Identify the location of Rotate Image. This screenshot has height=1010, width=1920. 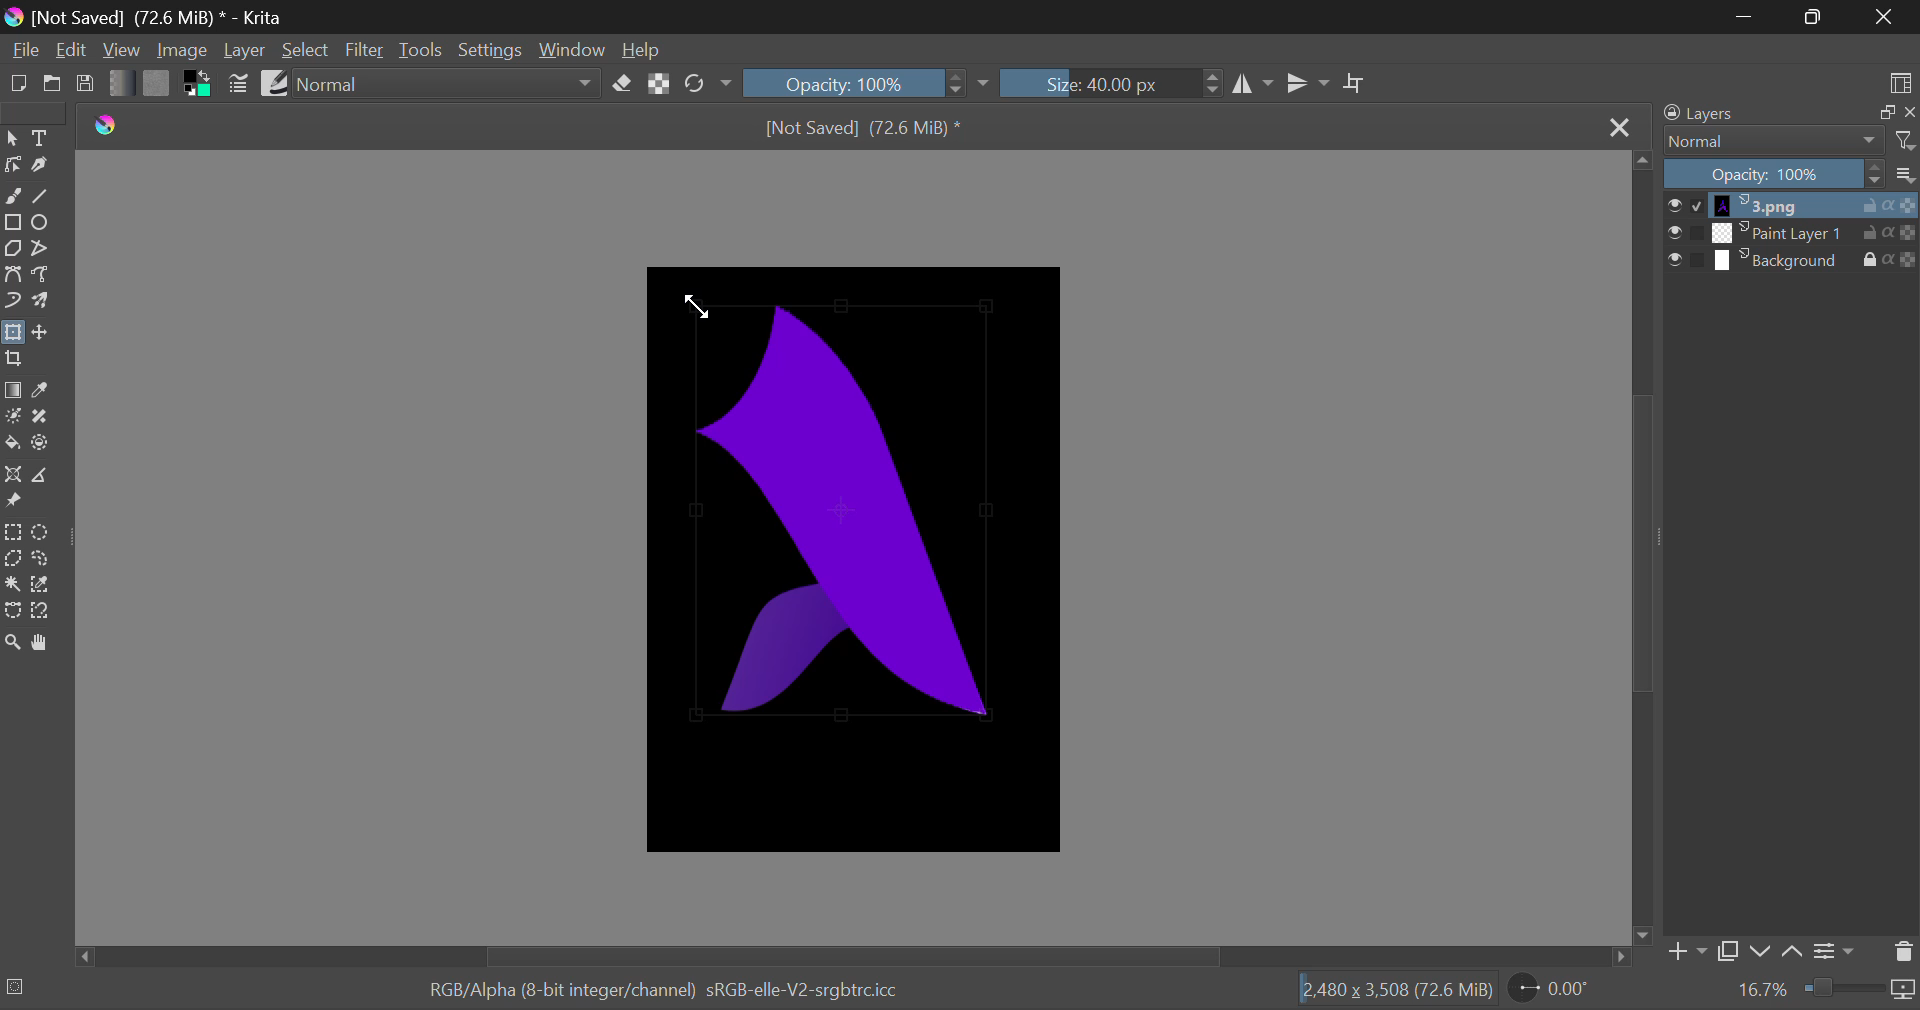
(709, 84).